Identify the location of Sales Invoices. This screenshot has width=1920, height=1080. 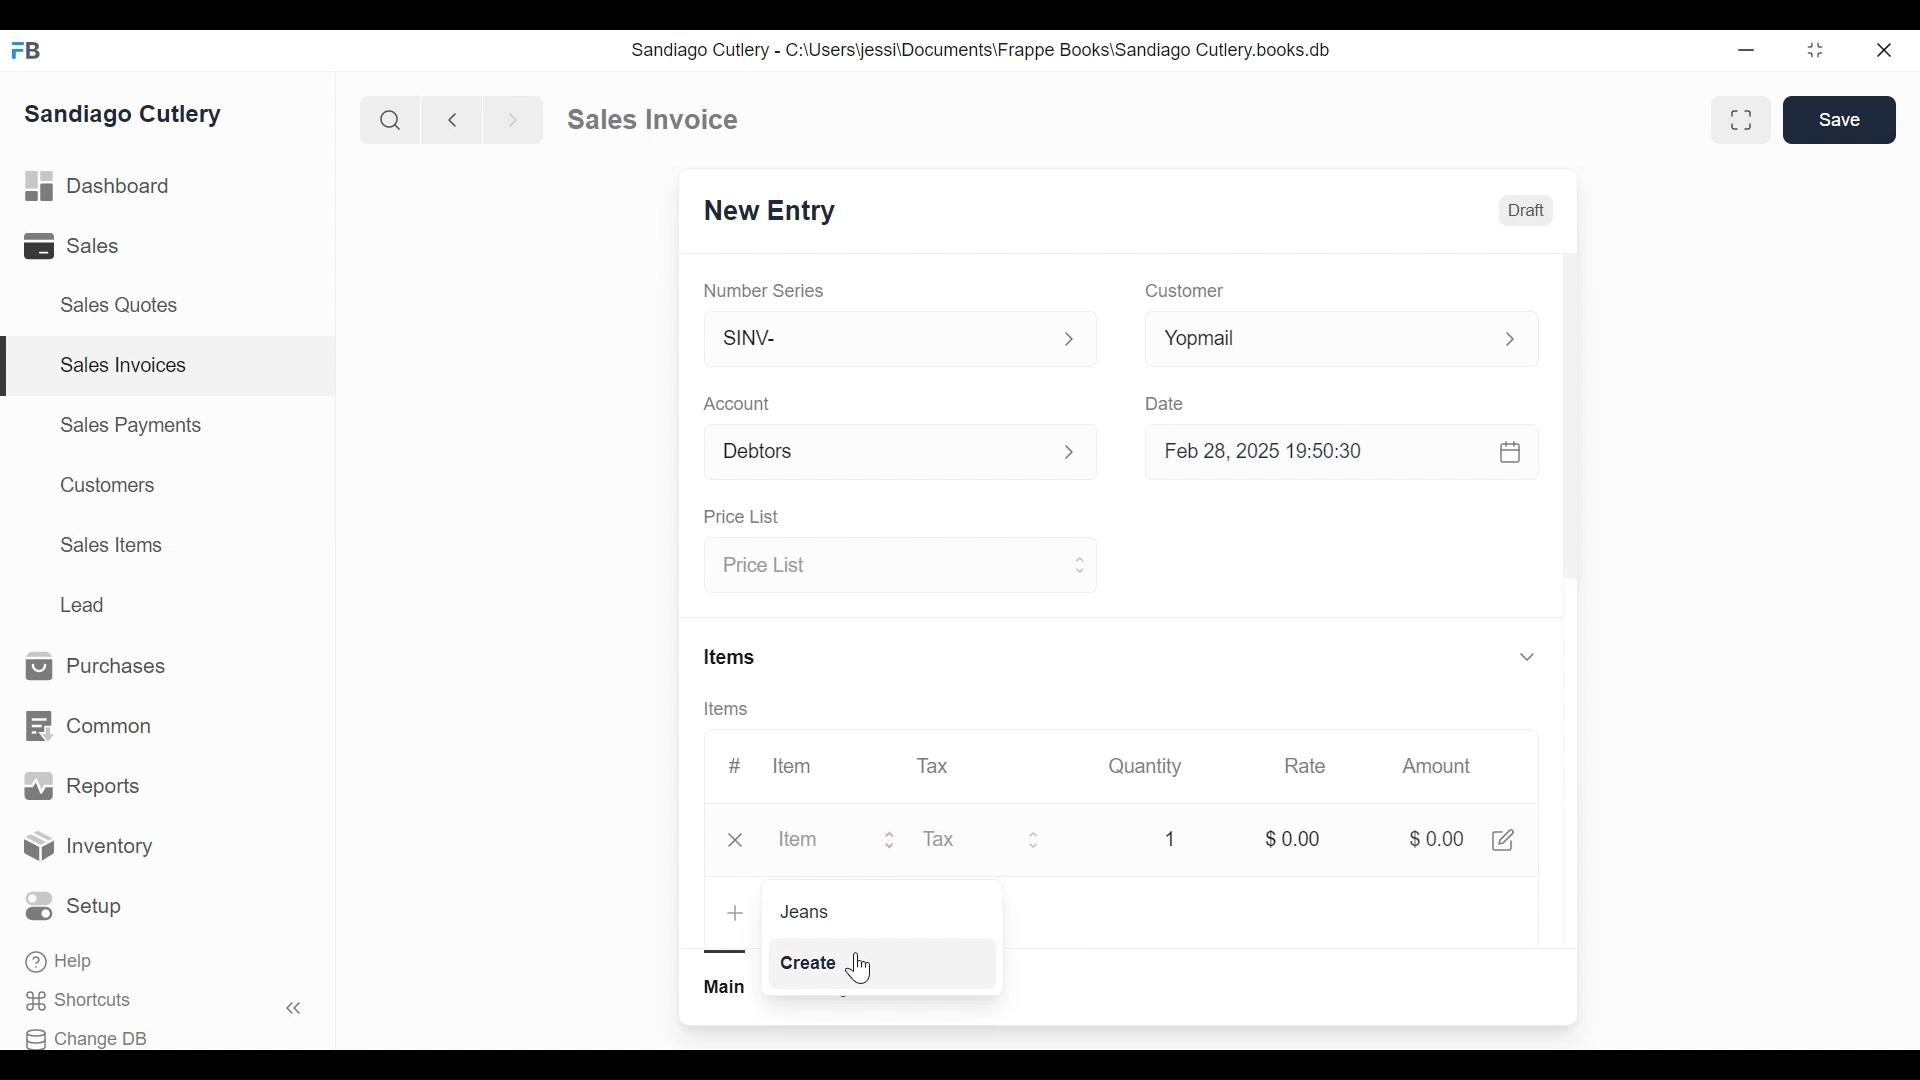
(124, 366).